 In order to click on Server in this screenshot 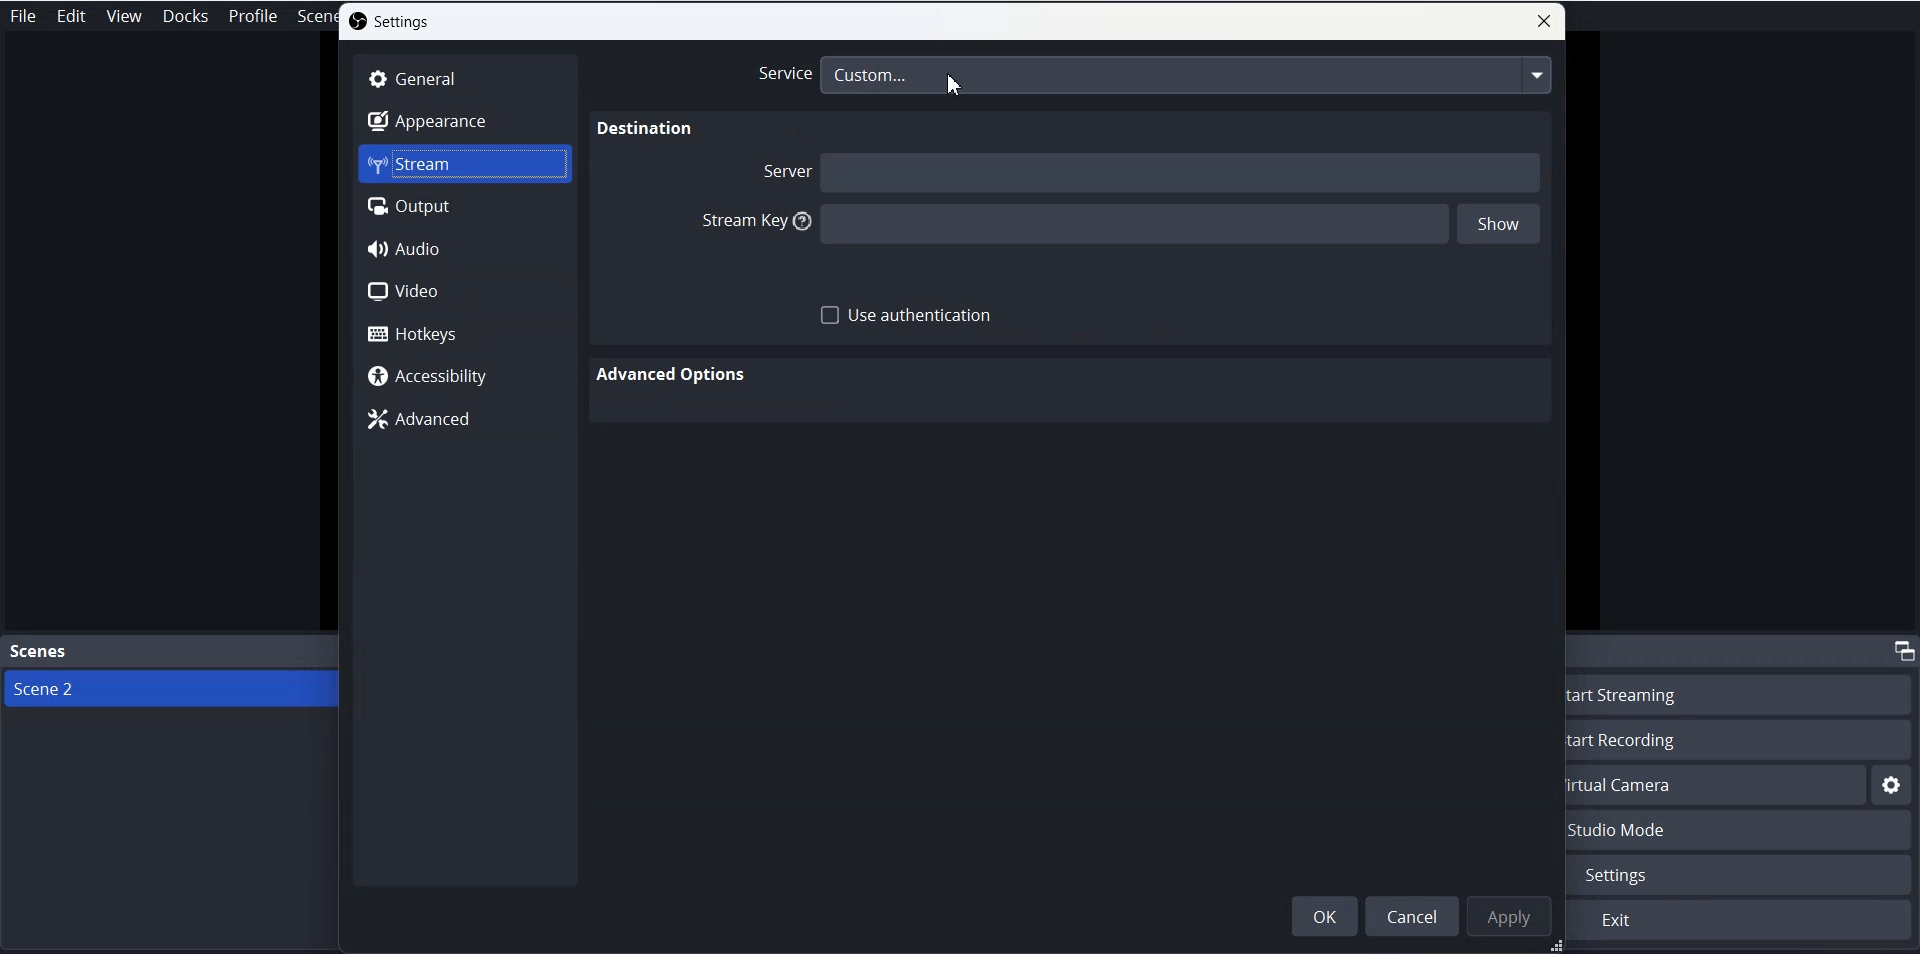, I will do `click(1153, 174)`.